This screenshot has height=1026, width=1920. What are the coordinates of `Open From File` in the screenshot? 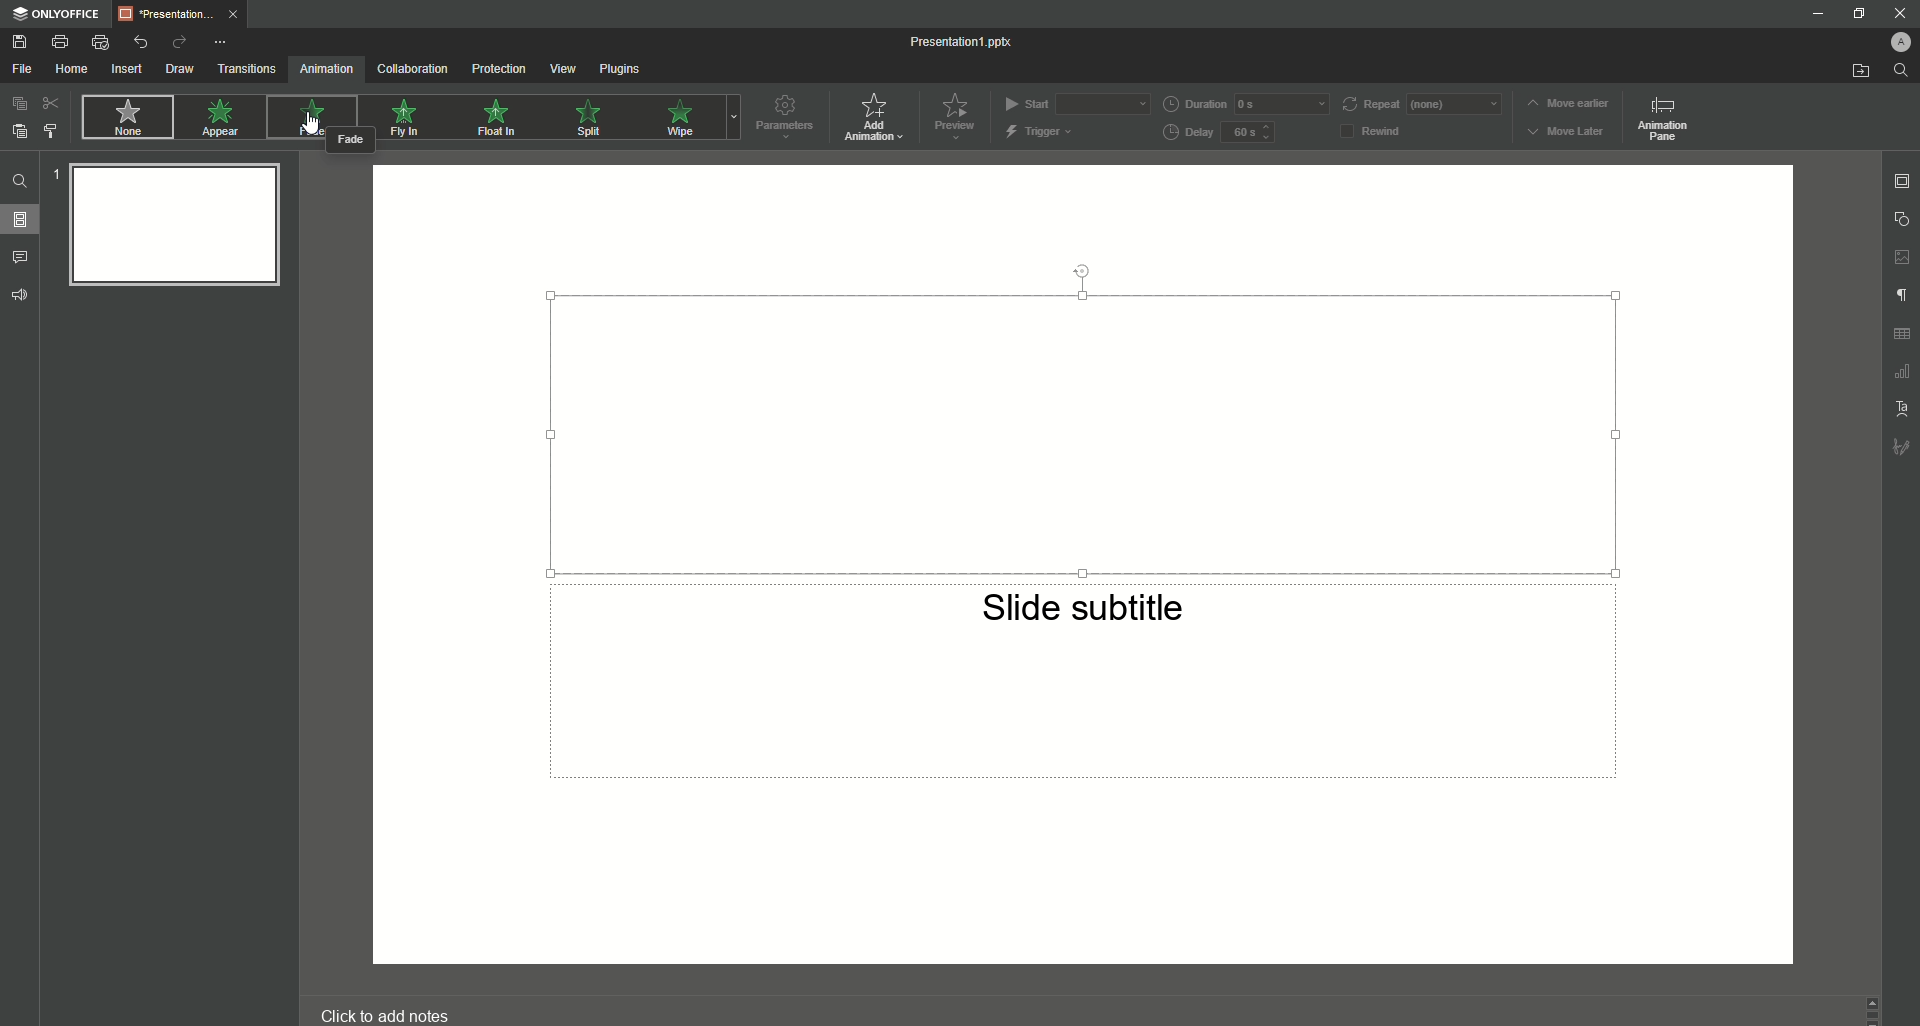 It's located at (1850, 71).